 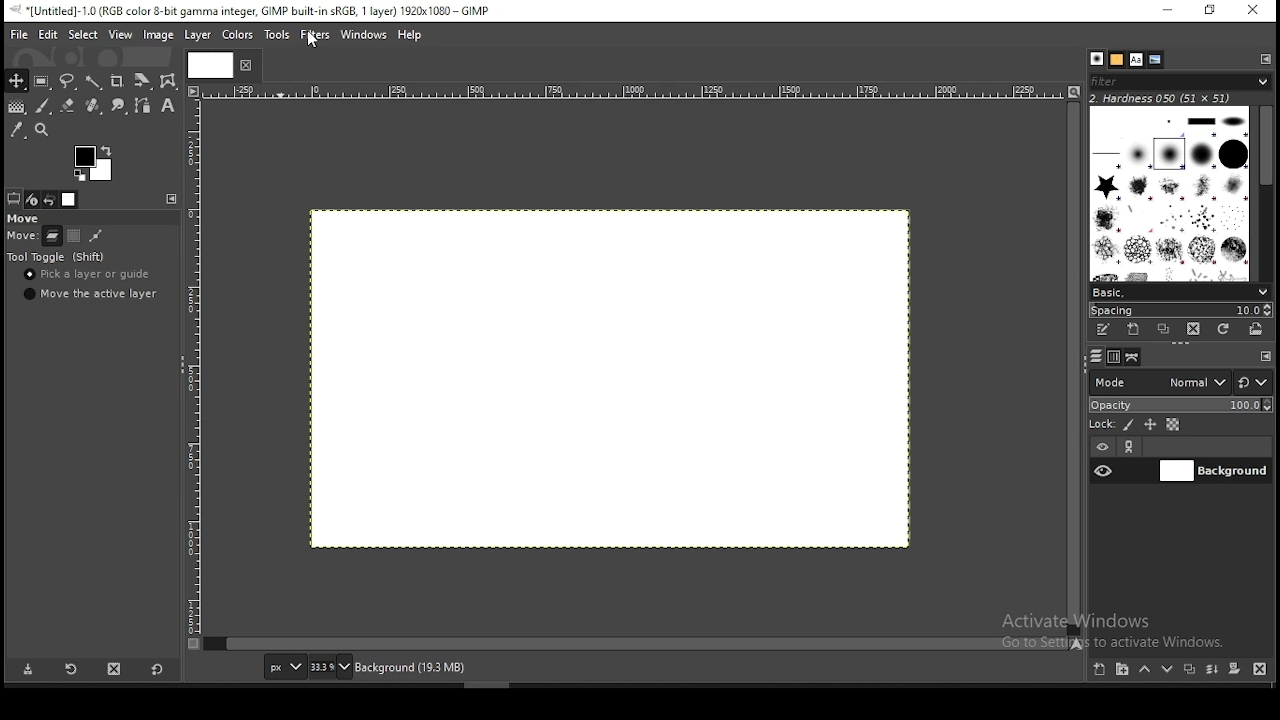 I want to click on fuzzy select tool, so click(x=94, y=83).